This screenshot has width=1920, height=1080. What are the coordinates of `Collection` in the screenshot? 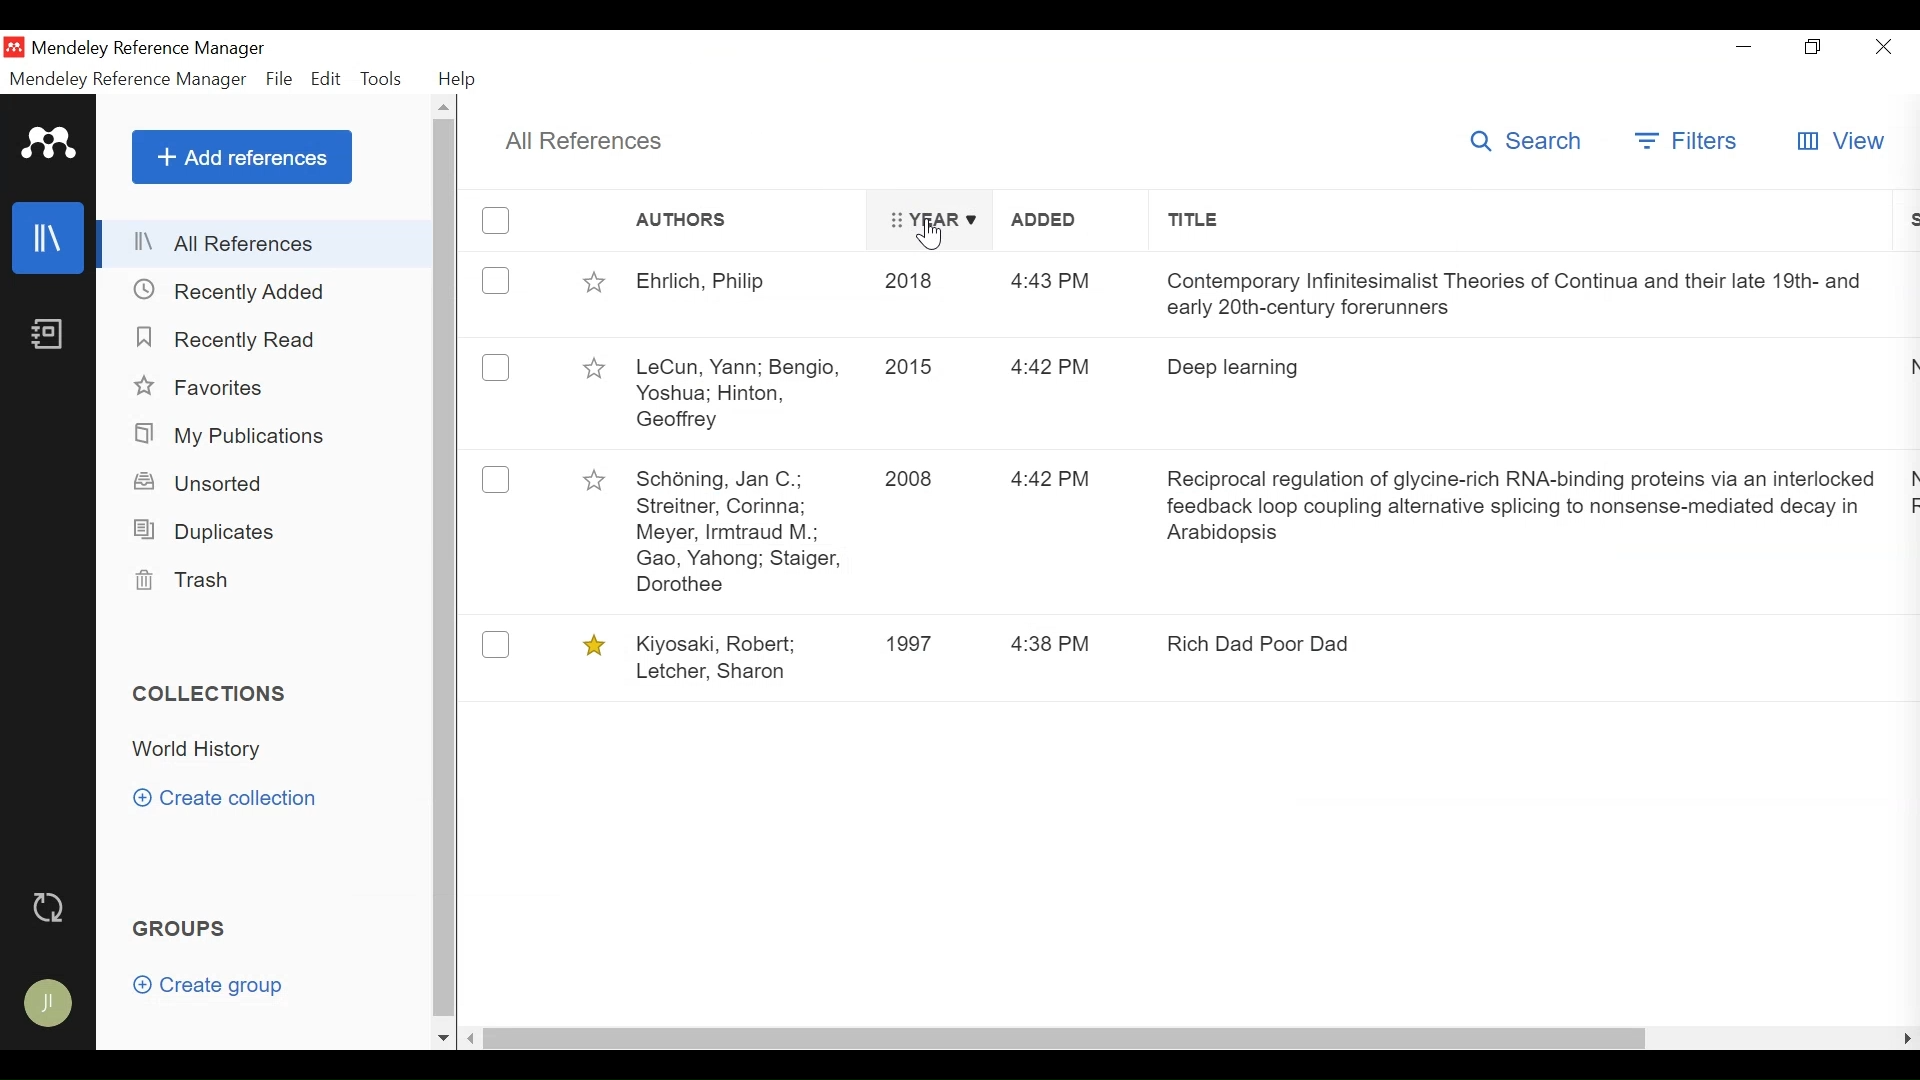 It's located at (201, 750).